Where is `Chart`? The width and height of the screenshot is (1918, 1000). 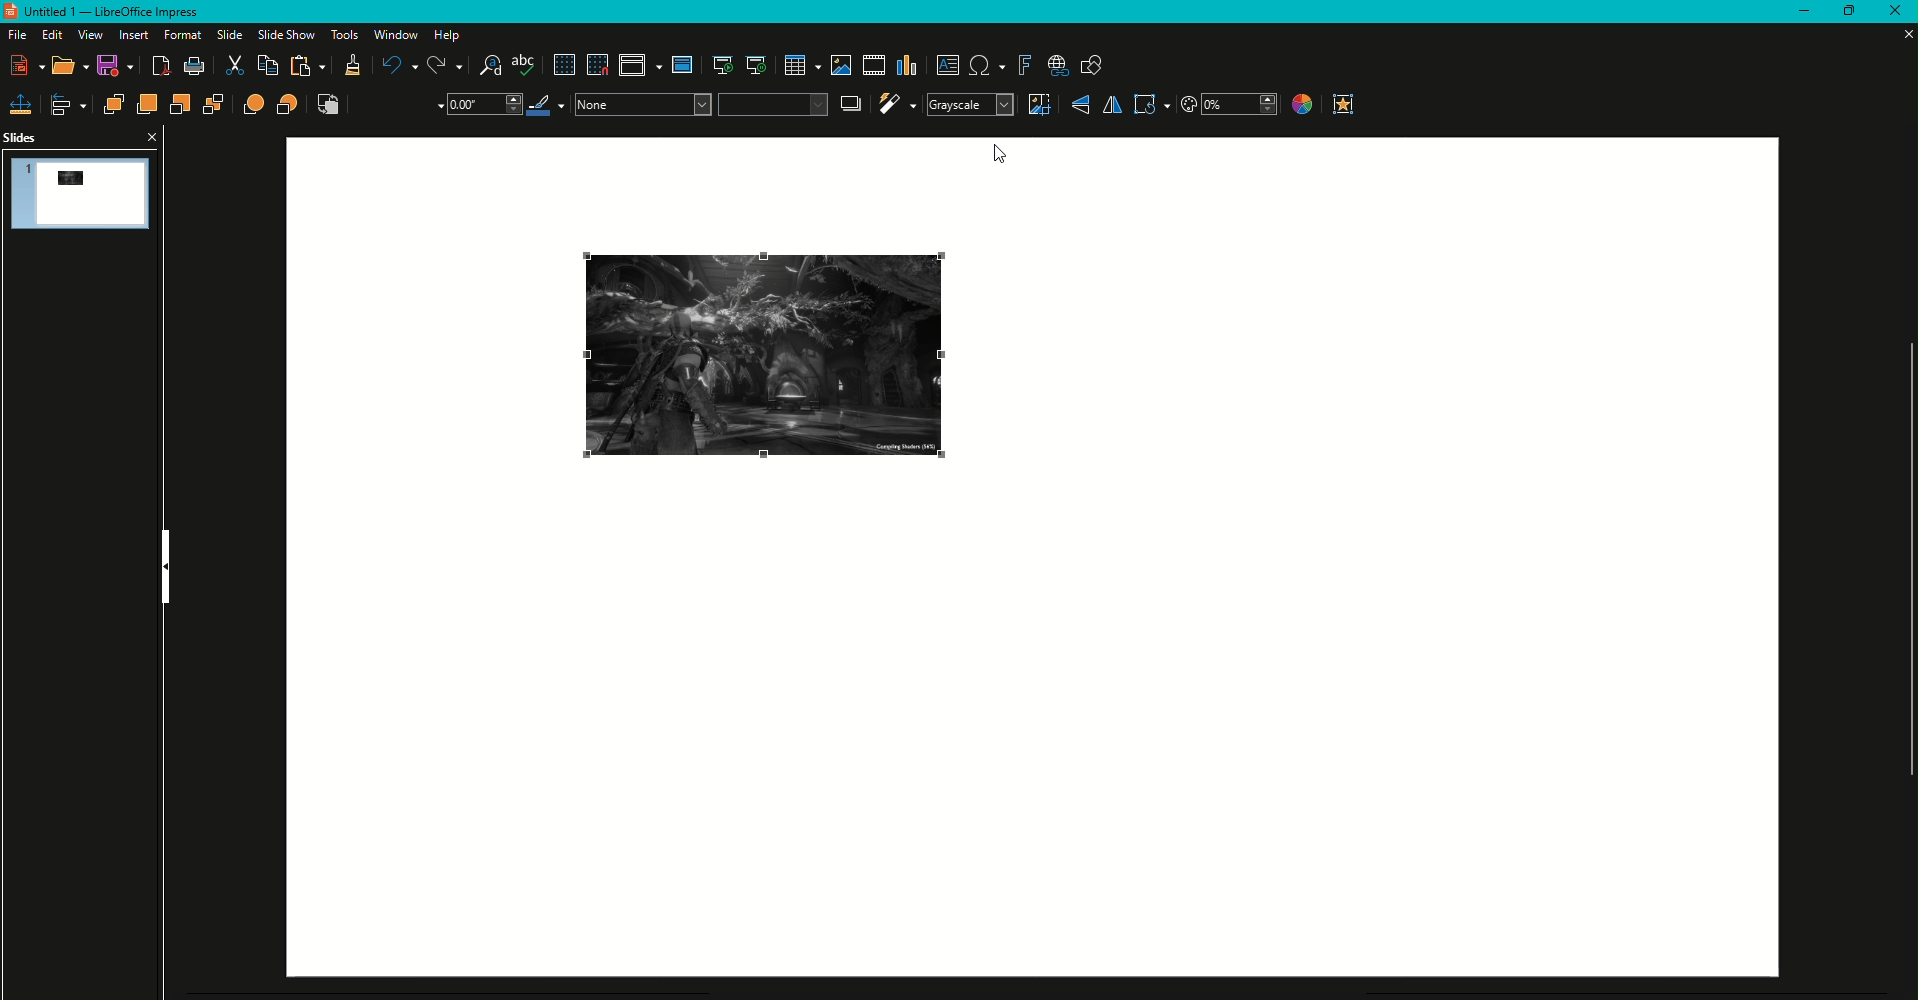 Chart is located at coordinates (908, 66).